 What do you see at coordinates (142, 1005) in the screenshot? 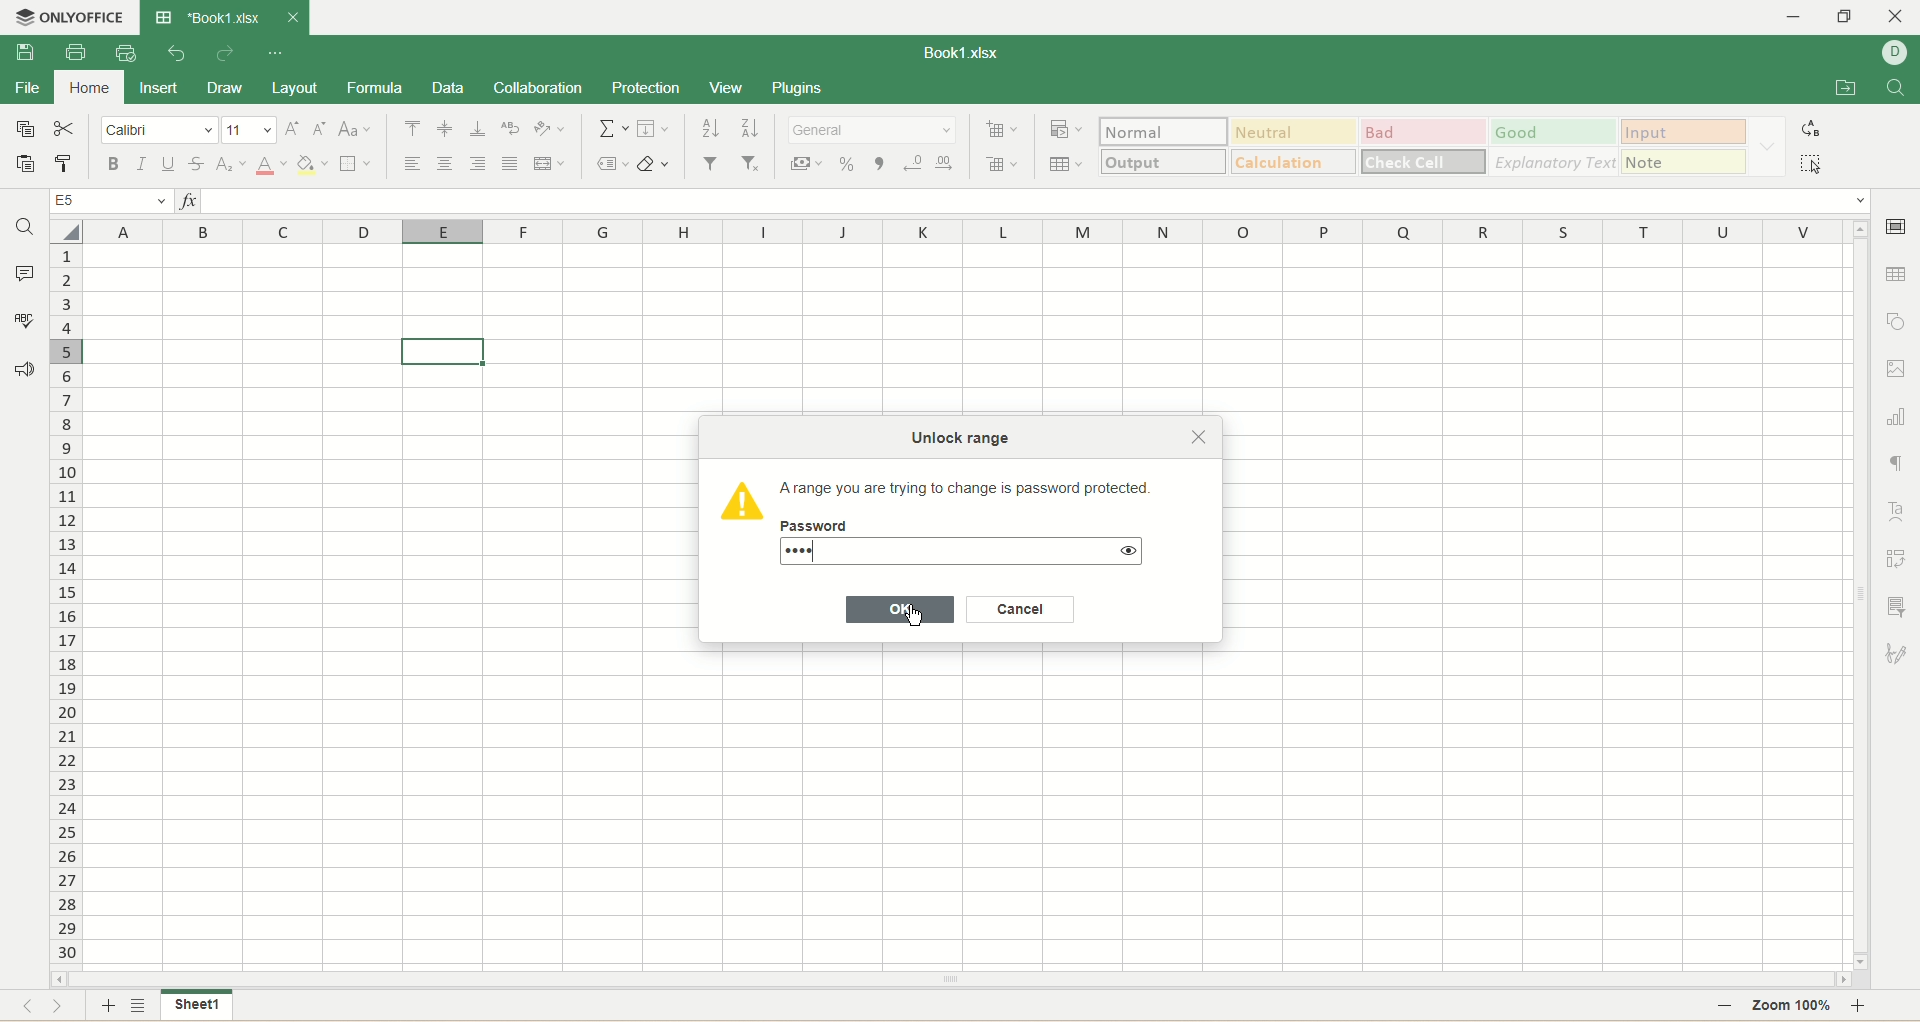
I see `sheet list` at bounding box center [142, 1005].